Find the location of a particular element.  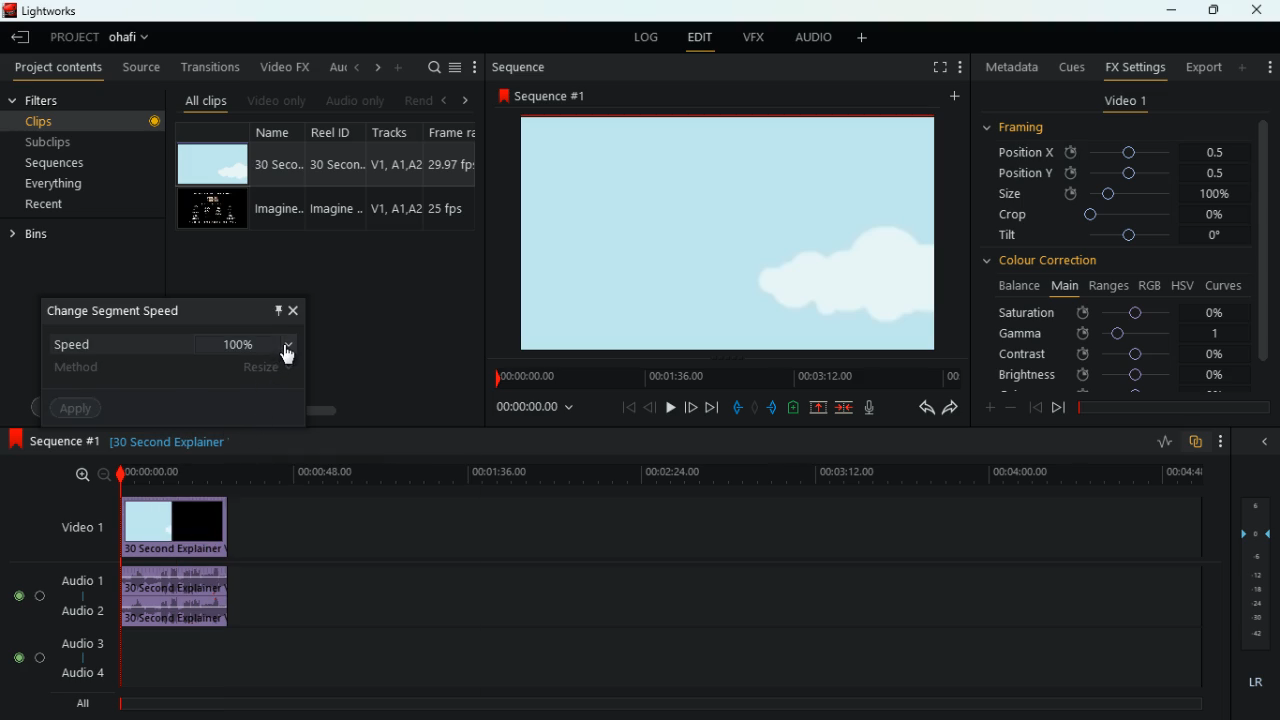

position x is located at coordinates (1116, 152).